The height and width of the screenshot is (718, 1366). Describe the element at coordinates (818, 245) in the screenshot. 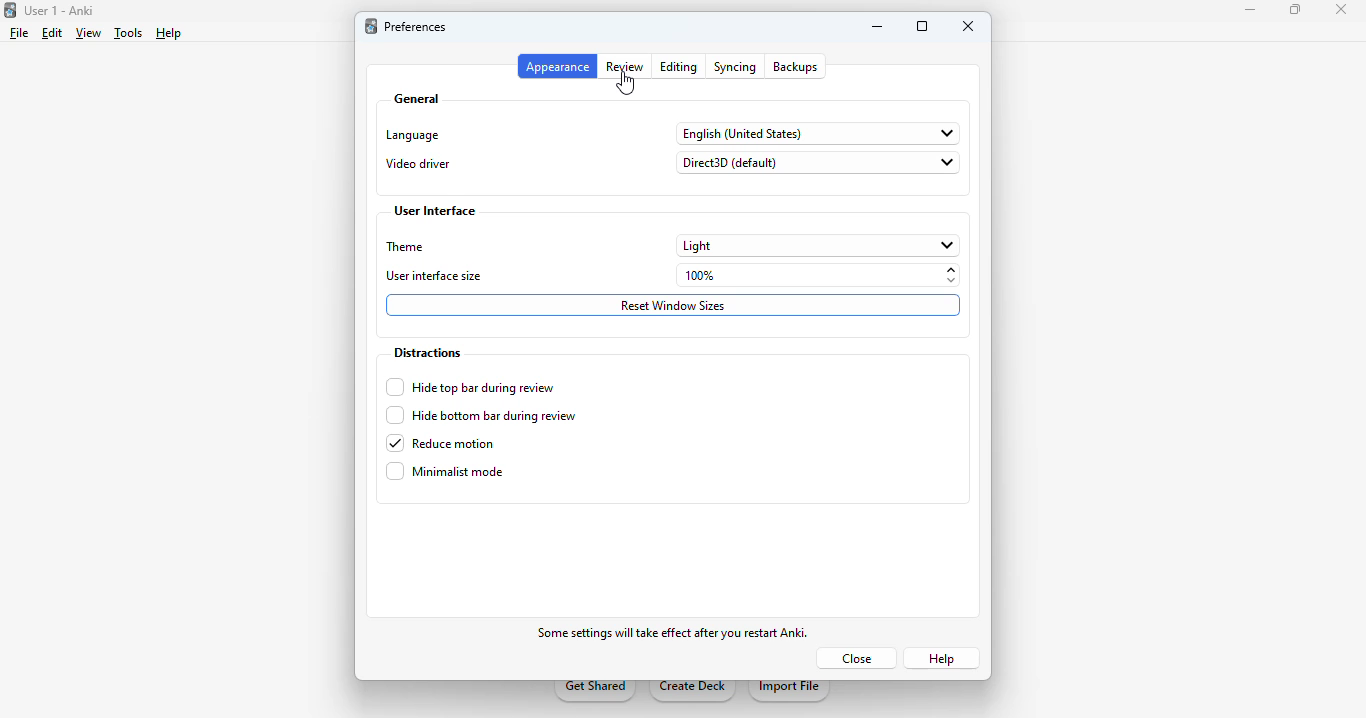

I see `light` at that location.